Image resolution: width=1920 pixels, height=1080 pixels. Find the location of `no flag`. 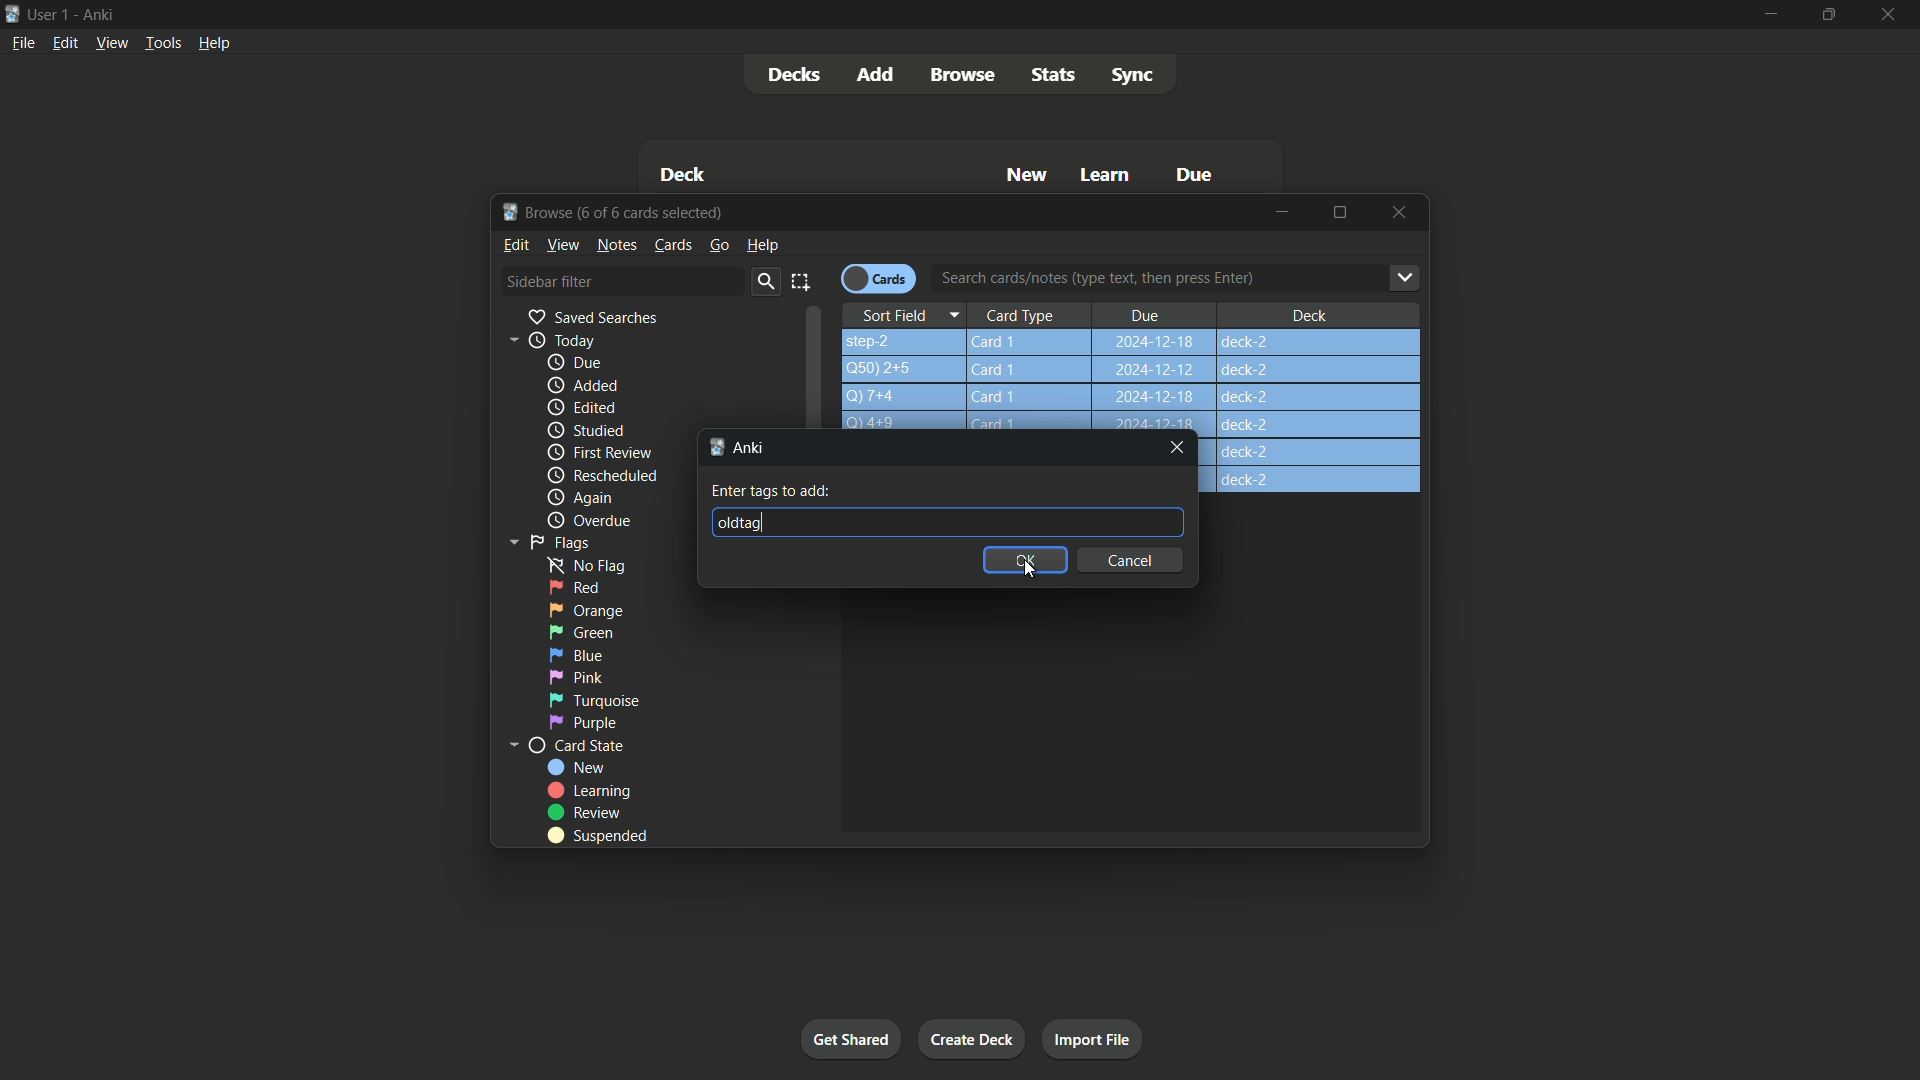

no flag is located at coordinates (580, 564).